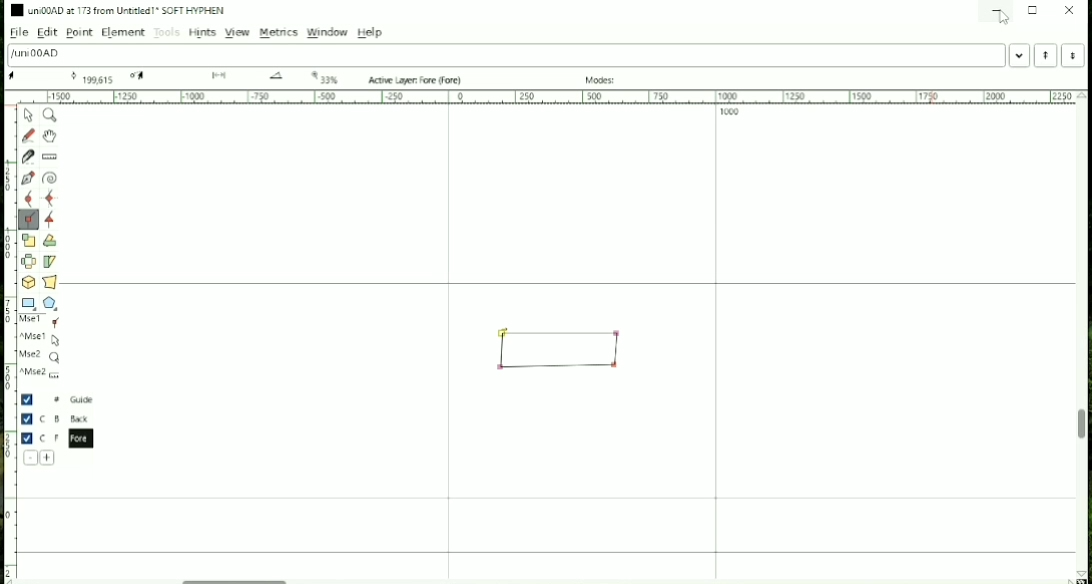  What do you see at coordinates (142, 76) in the screenshot?
I see `173 Oxad U+00AD "uni00AD" SOFT HYPHEN` at bounding box center [142, 76].